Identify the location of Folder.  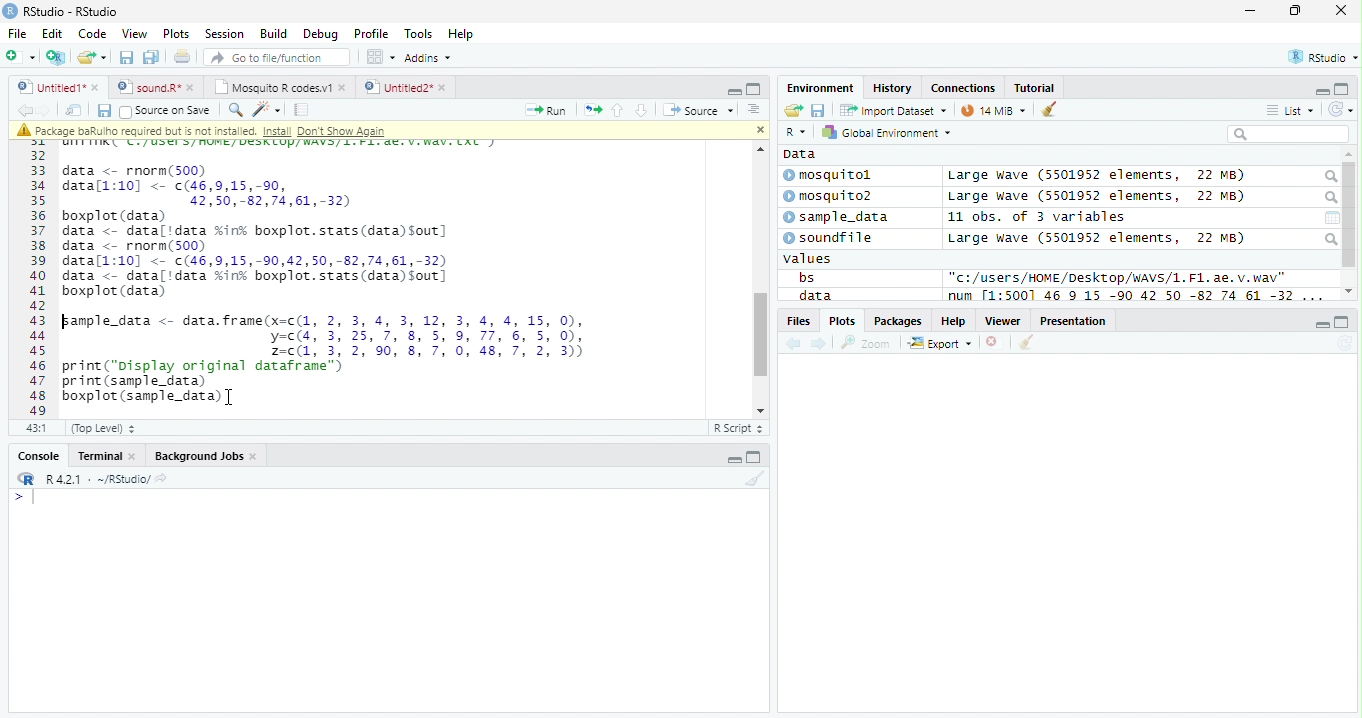
(793, 110).